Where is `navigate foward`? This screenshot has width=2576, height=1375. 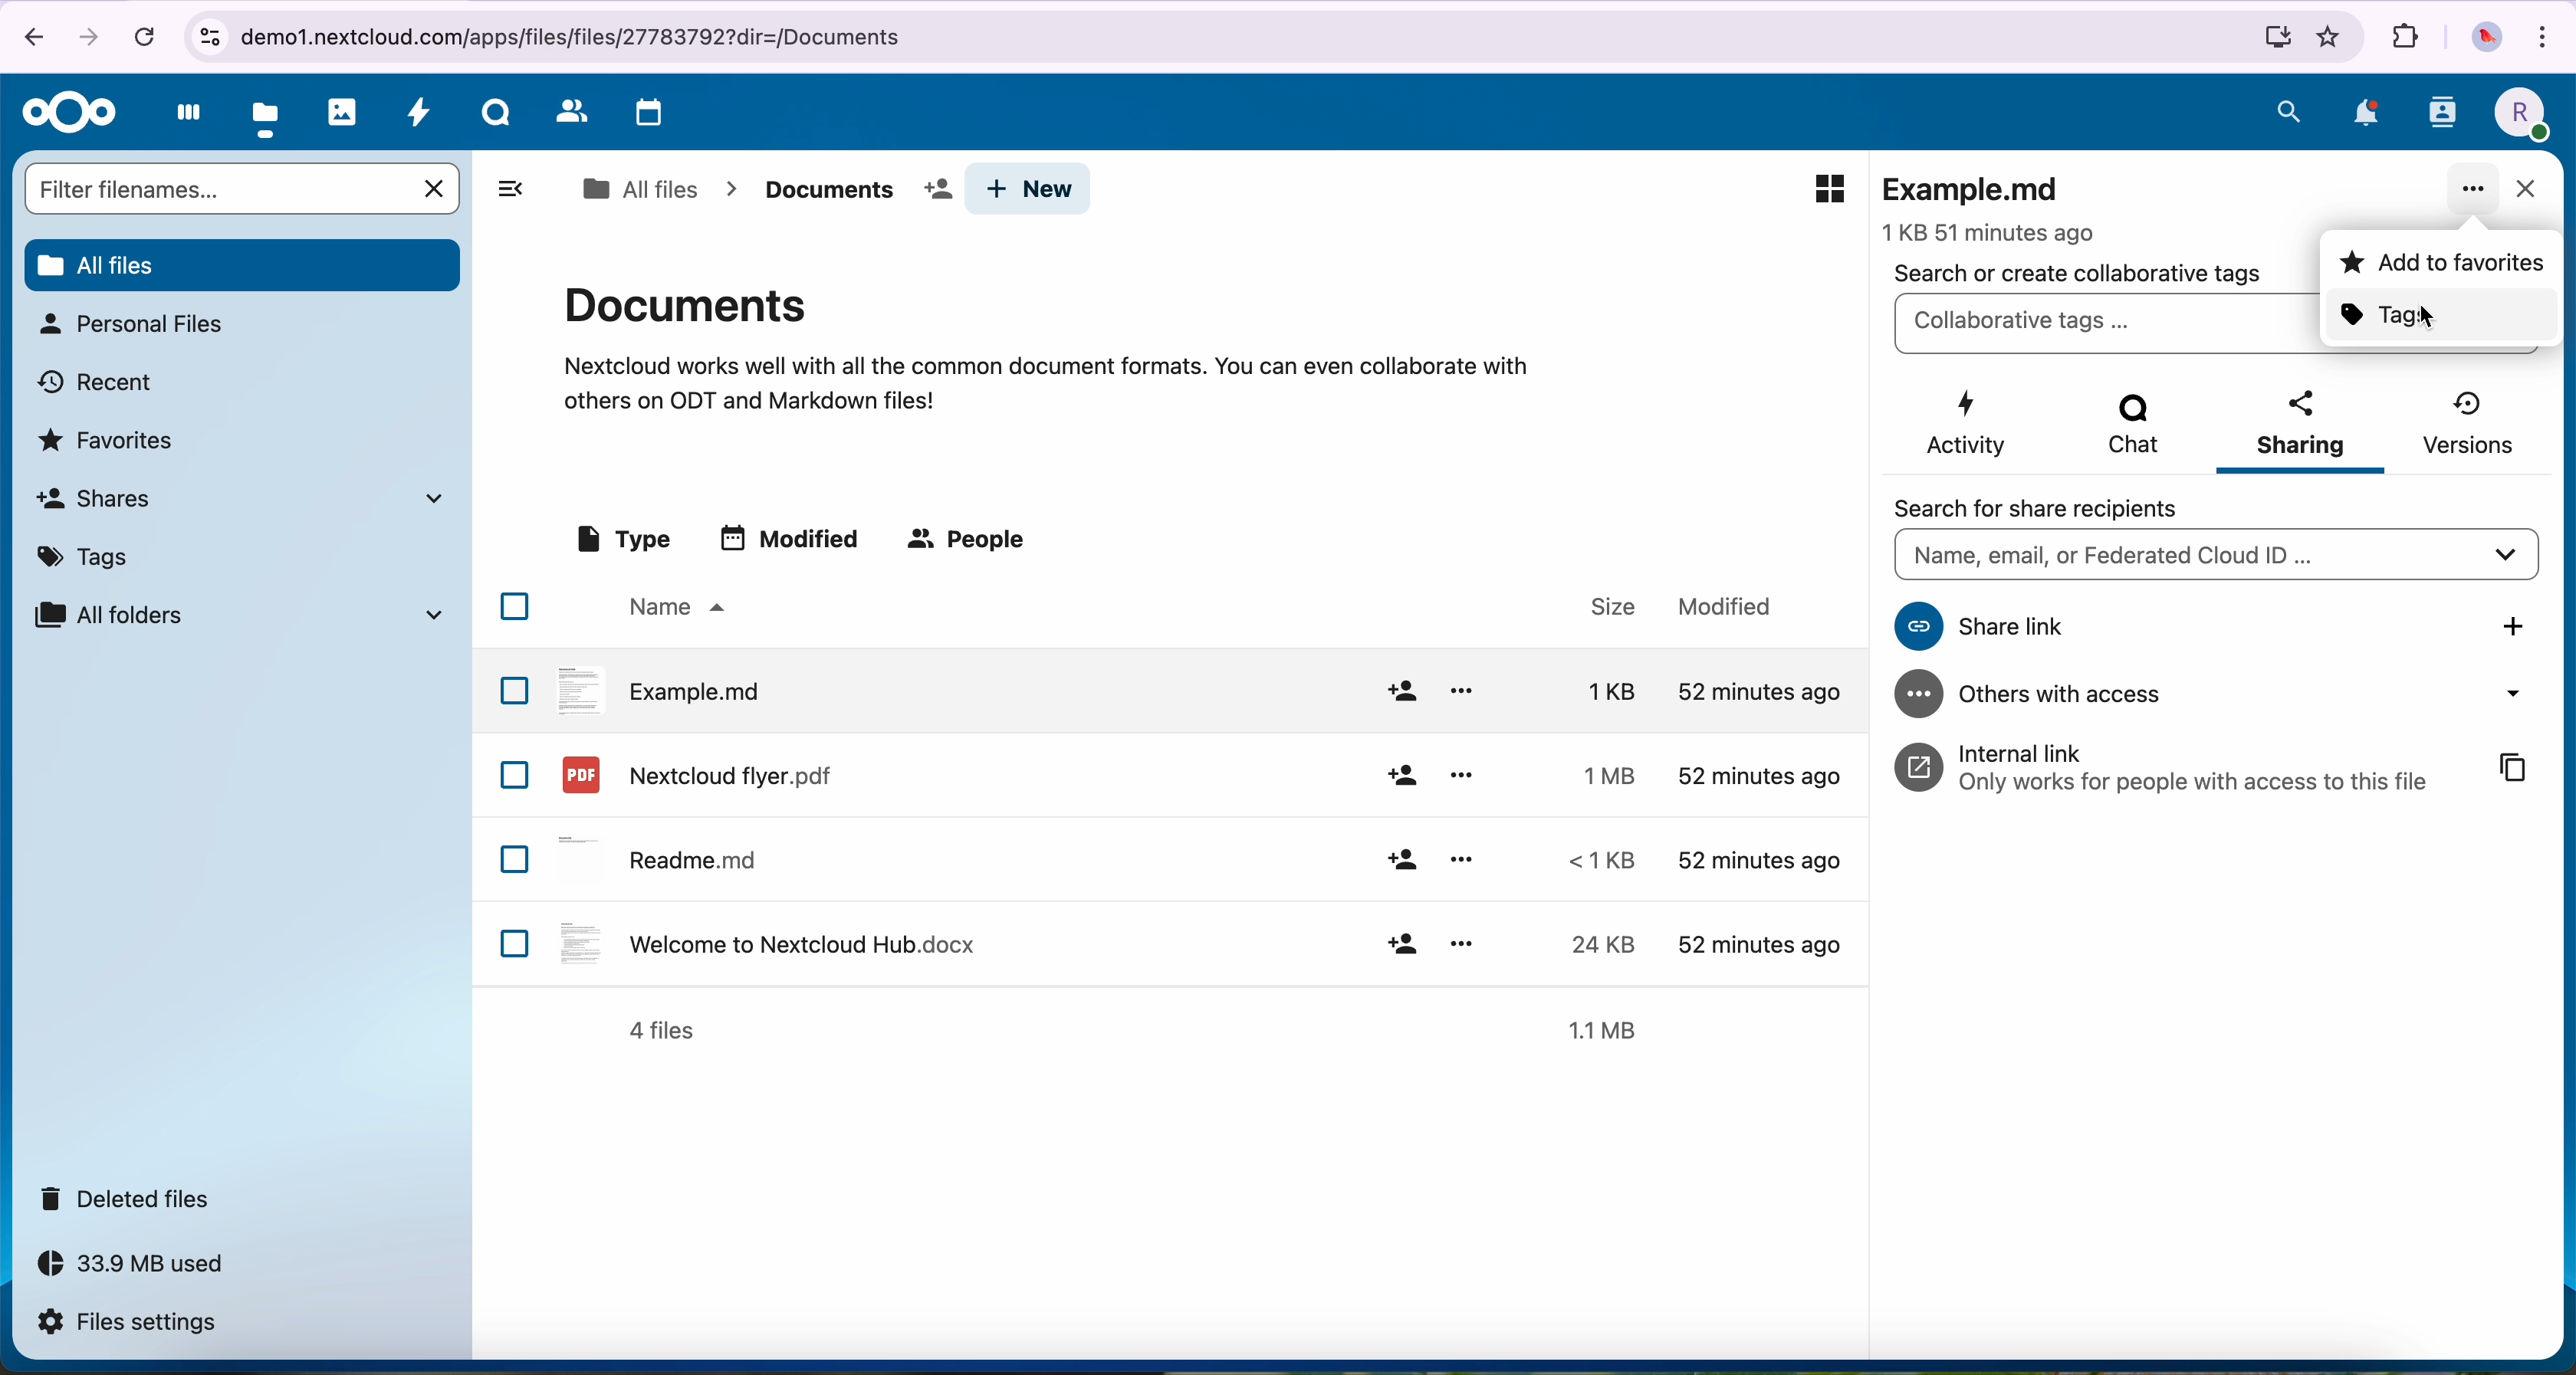
navigate foward is located at coordinates (93, 34).